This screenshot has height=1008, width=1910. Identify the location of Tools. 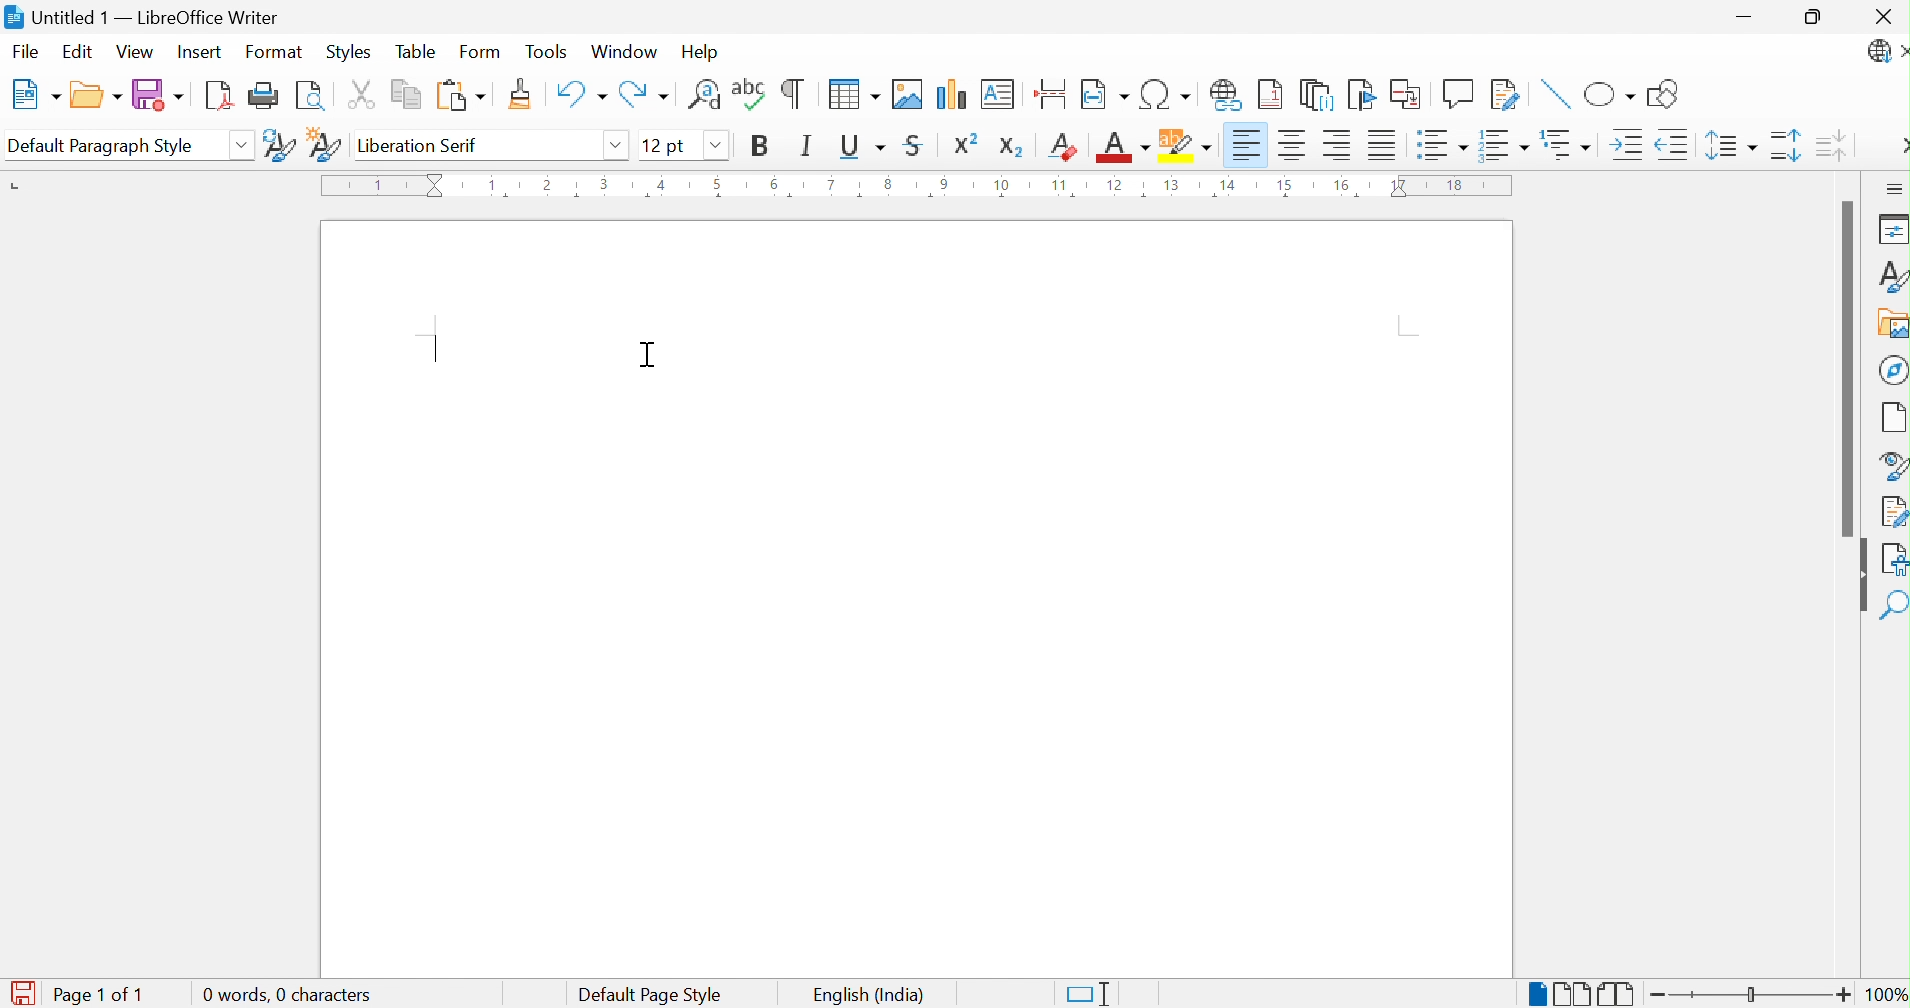
(547, 53).